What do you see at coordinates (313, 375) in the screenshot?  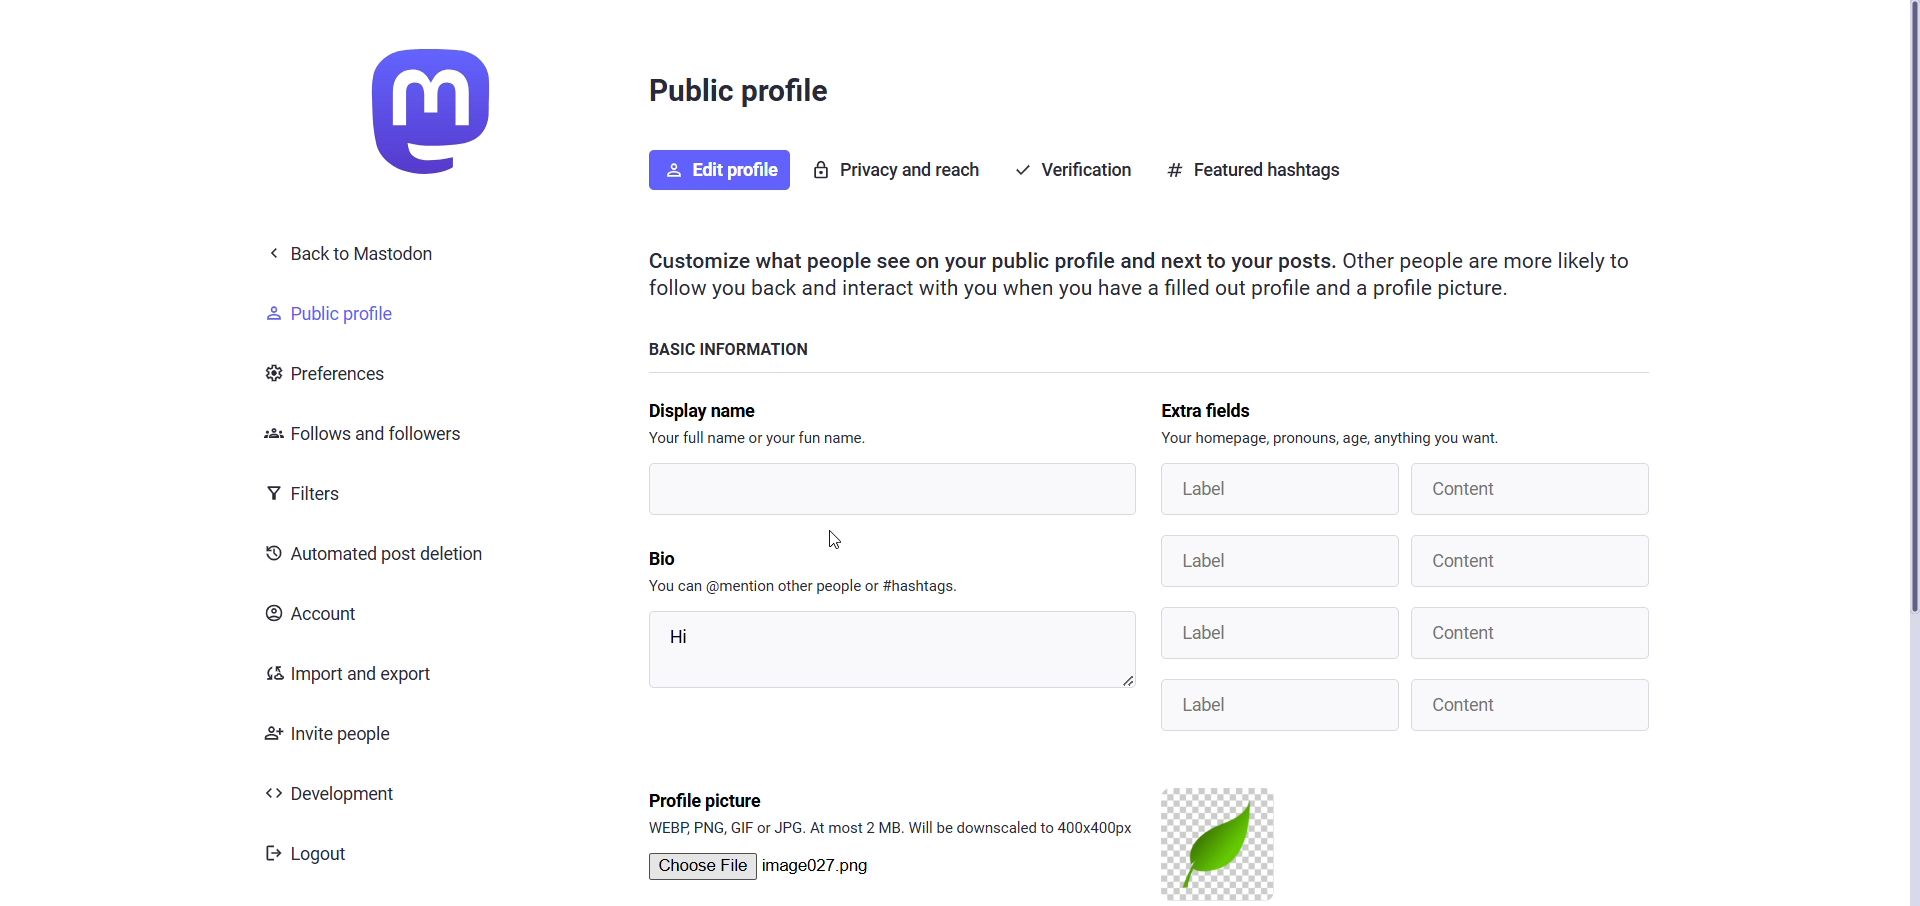 I see `preferences` at bounding box center [313, 375].